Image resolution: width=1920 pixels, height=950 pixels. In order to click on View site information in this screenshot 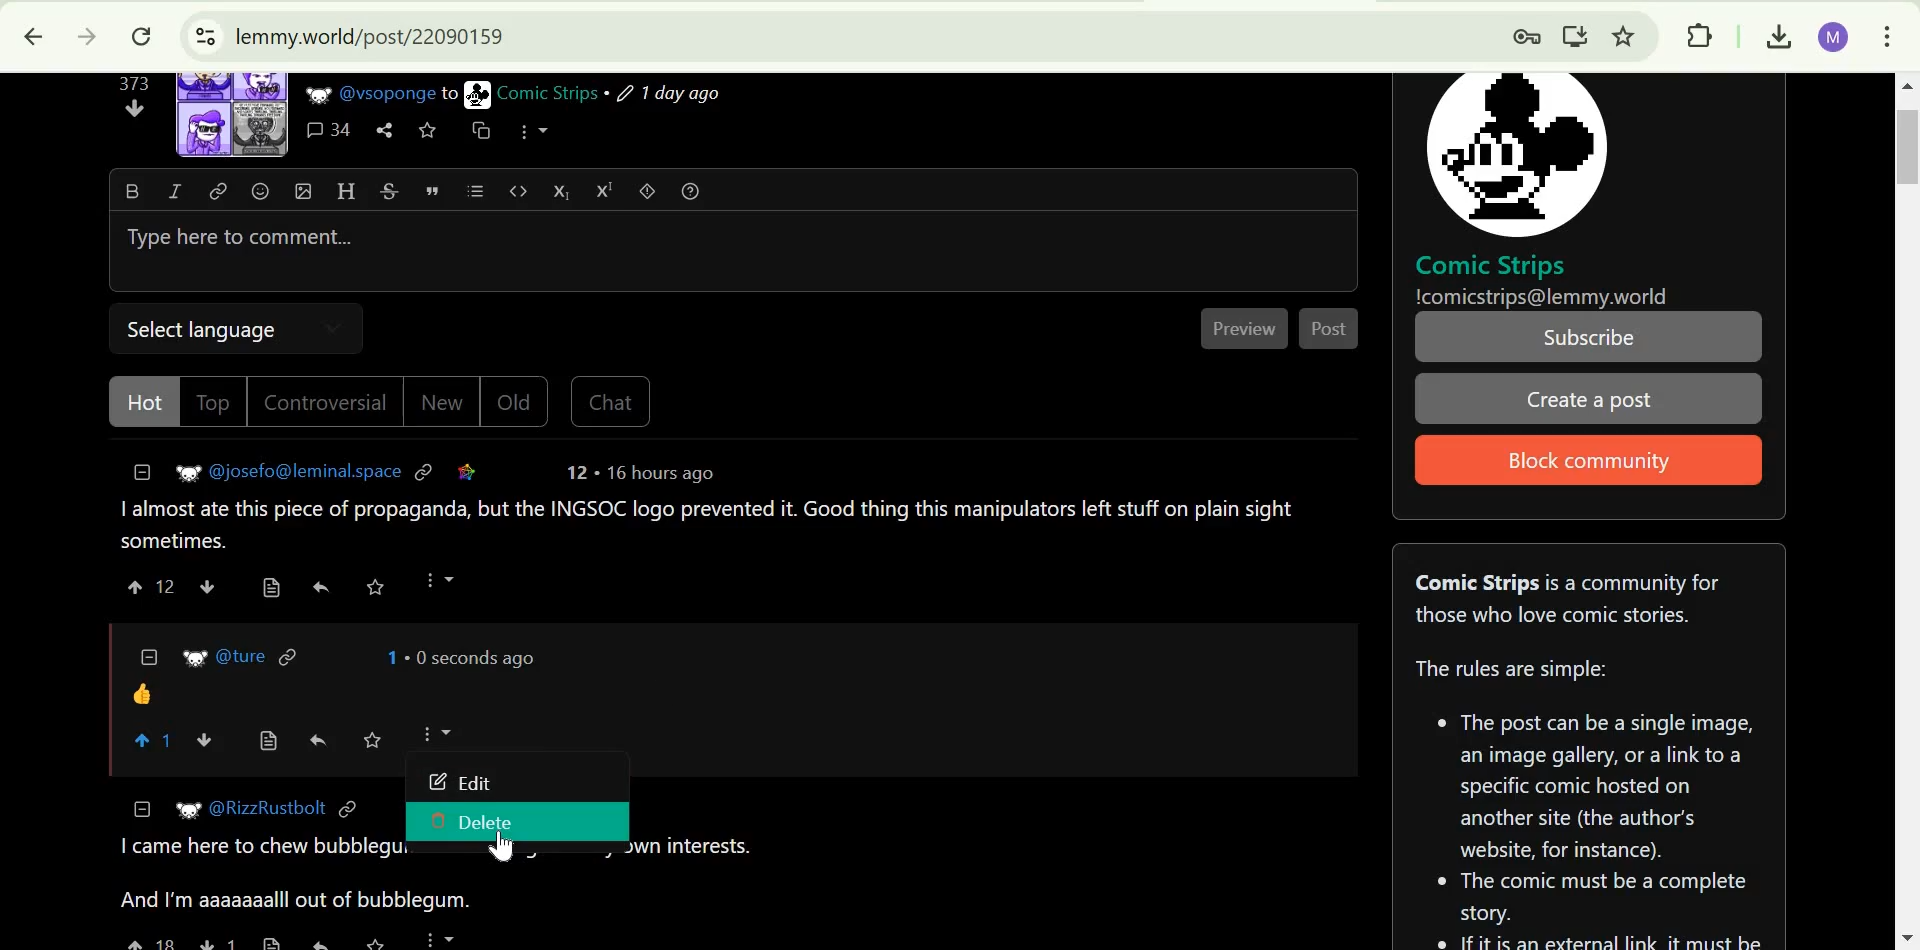, I will do `click(202, 37)`.